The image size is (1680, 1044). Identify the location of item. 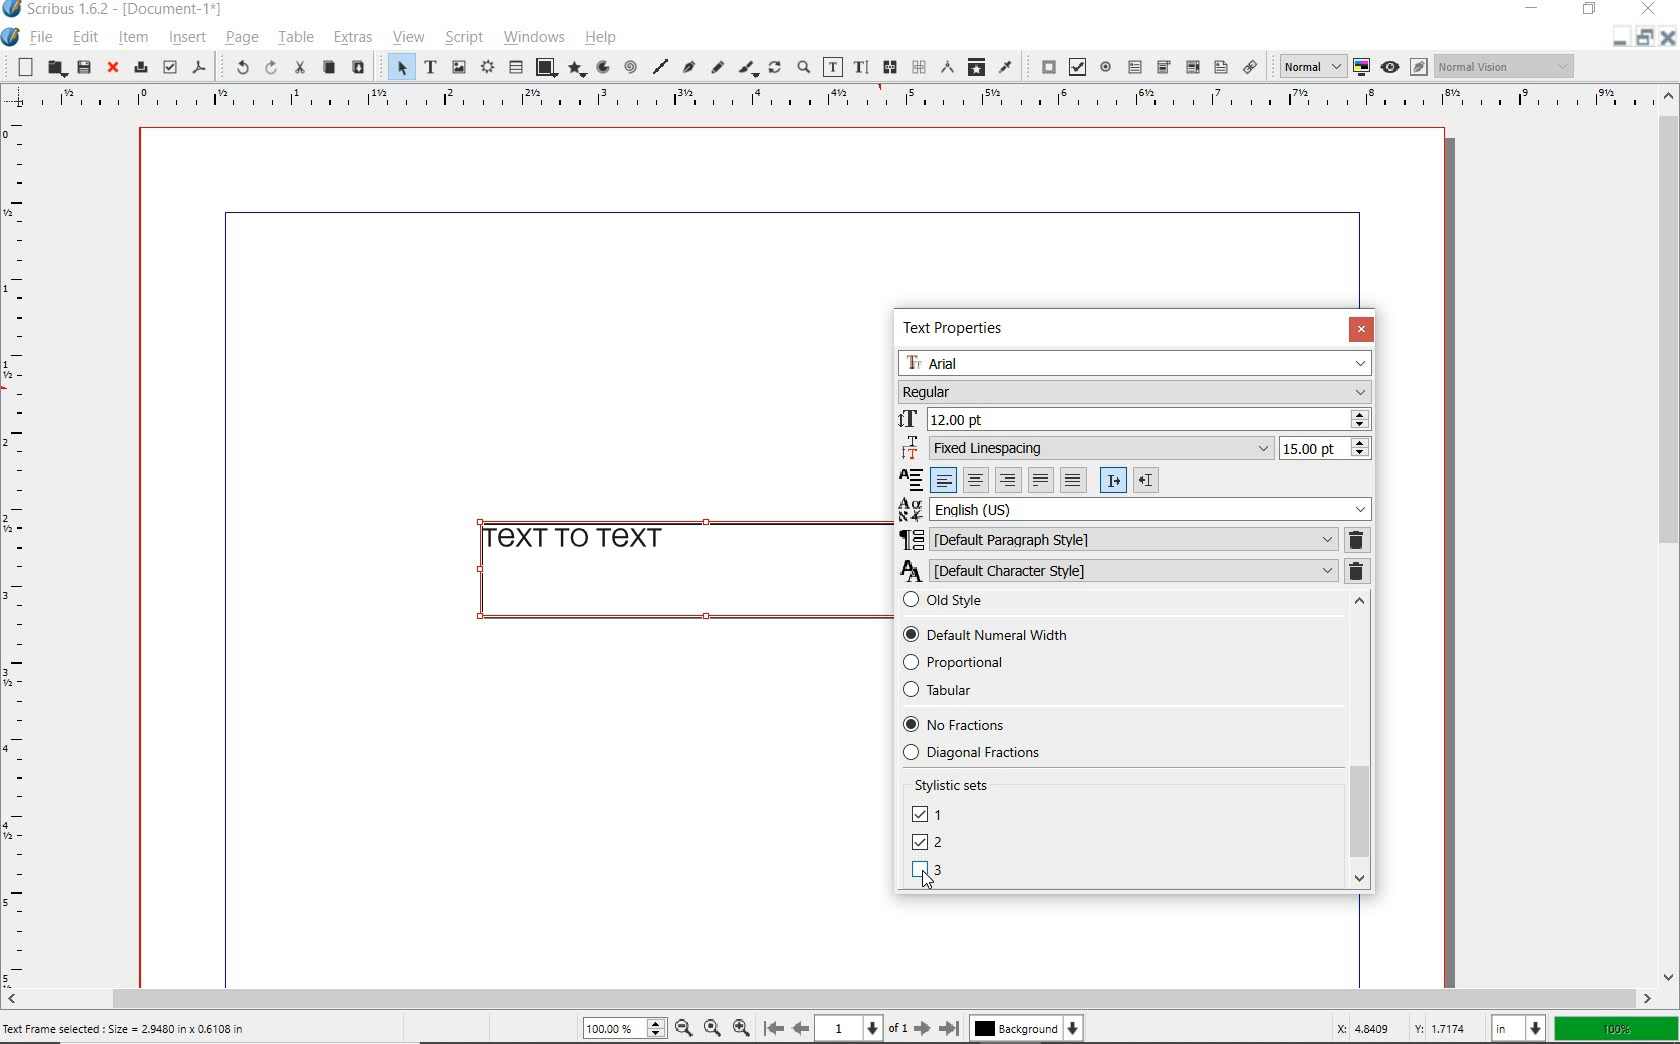
(133, 37).